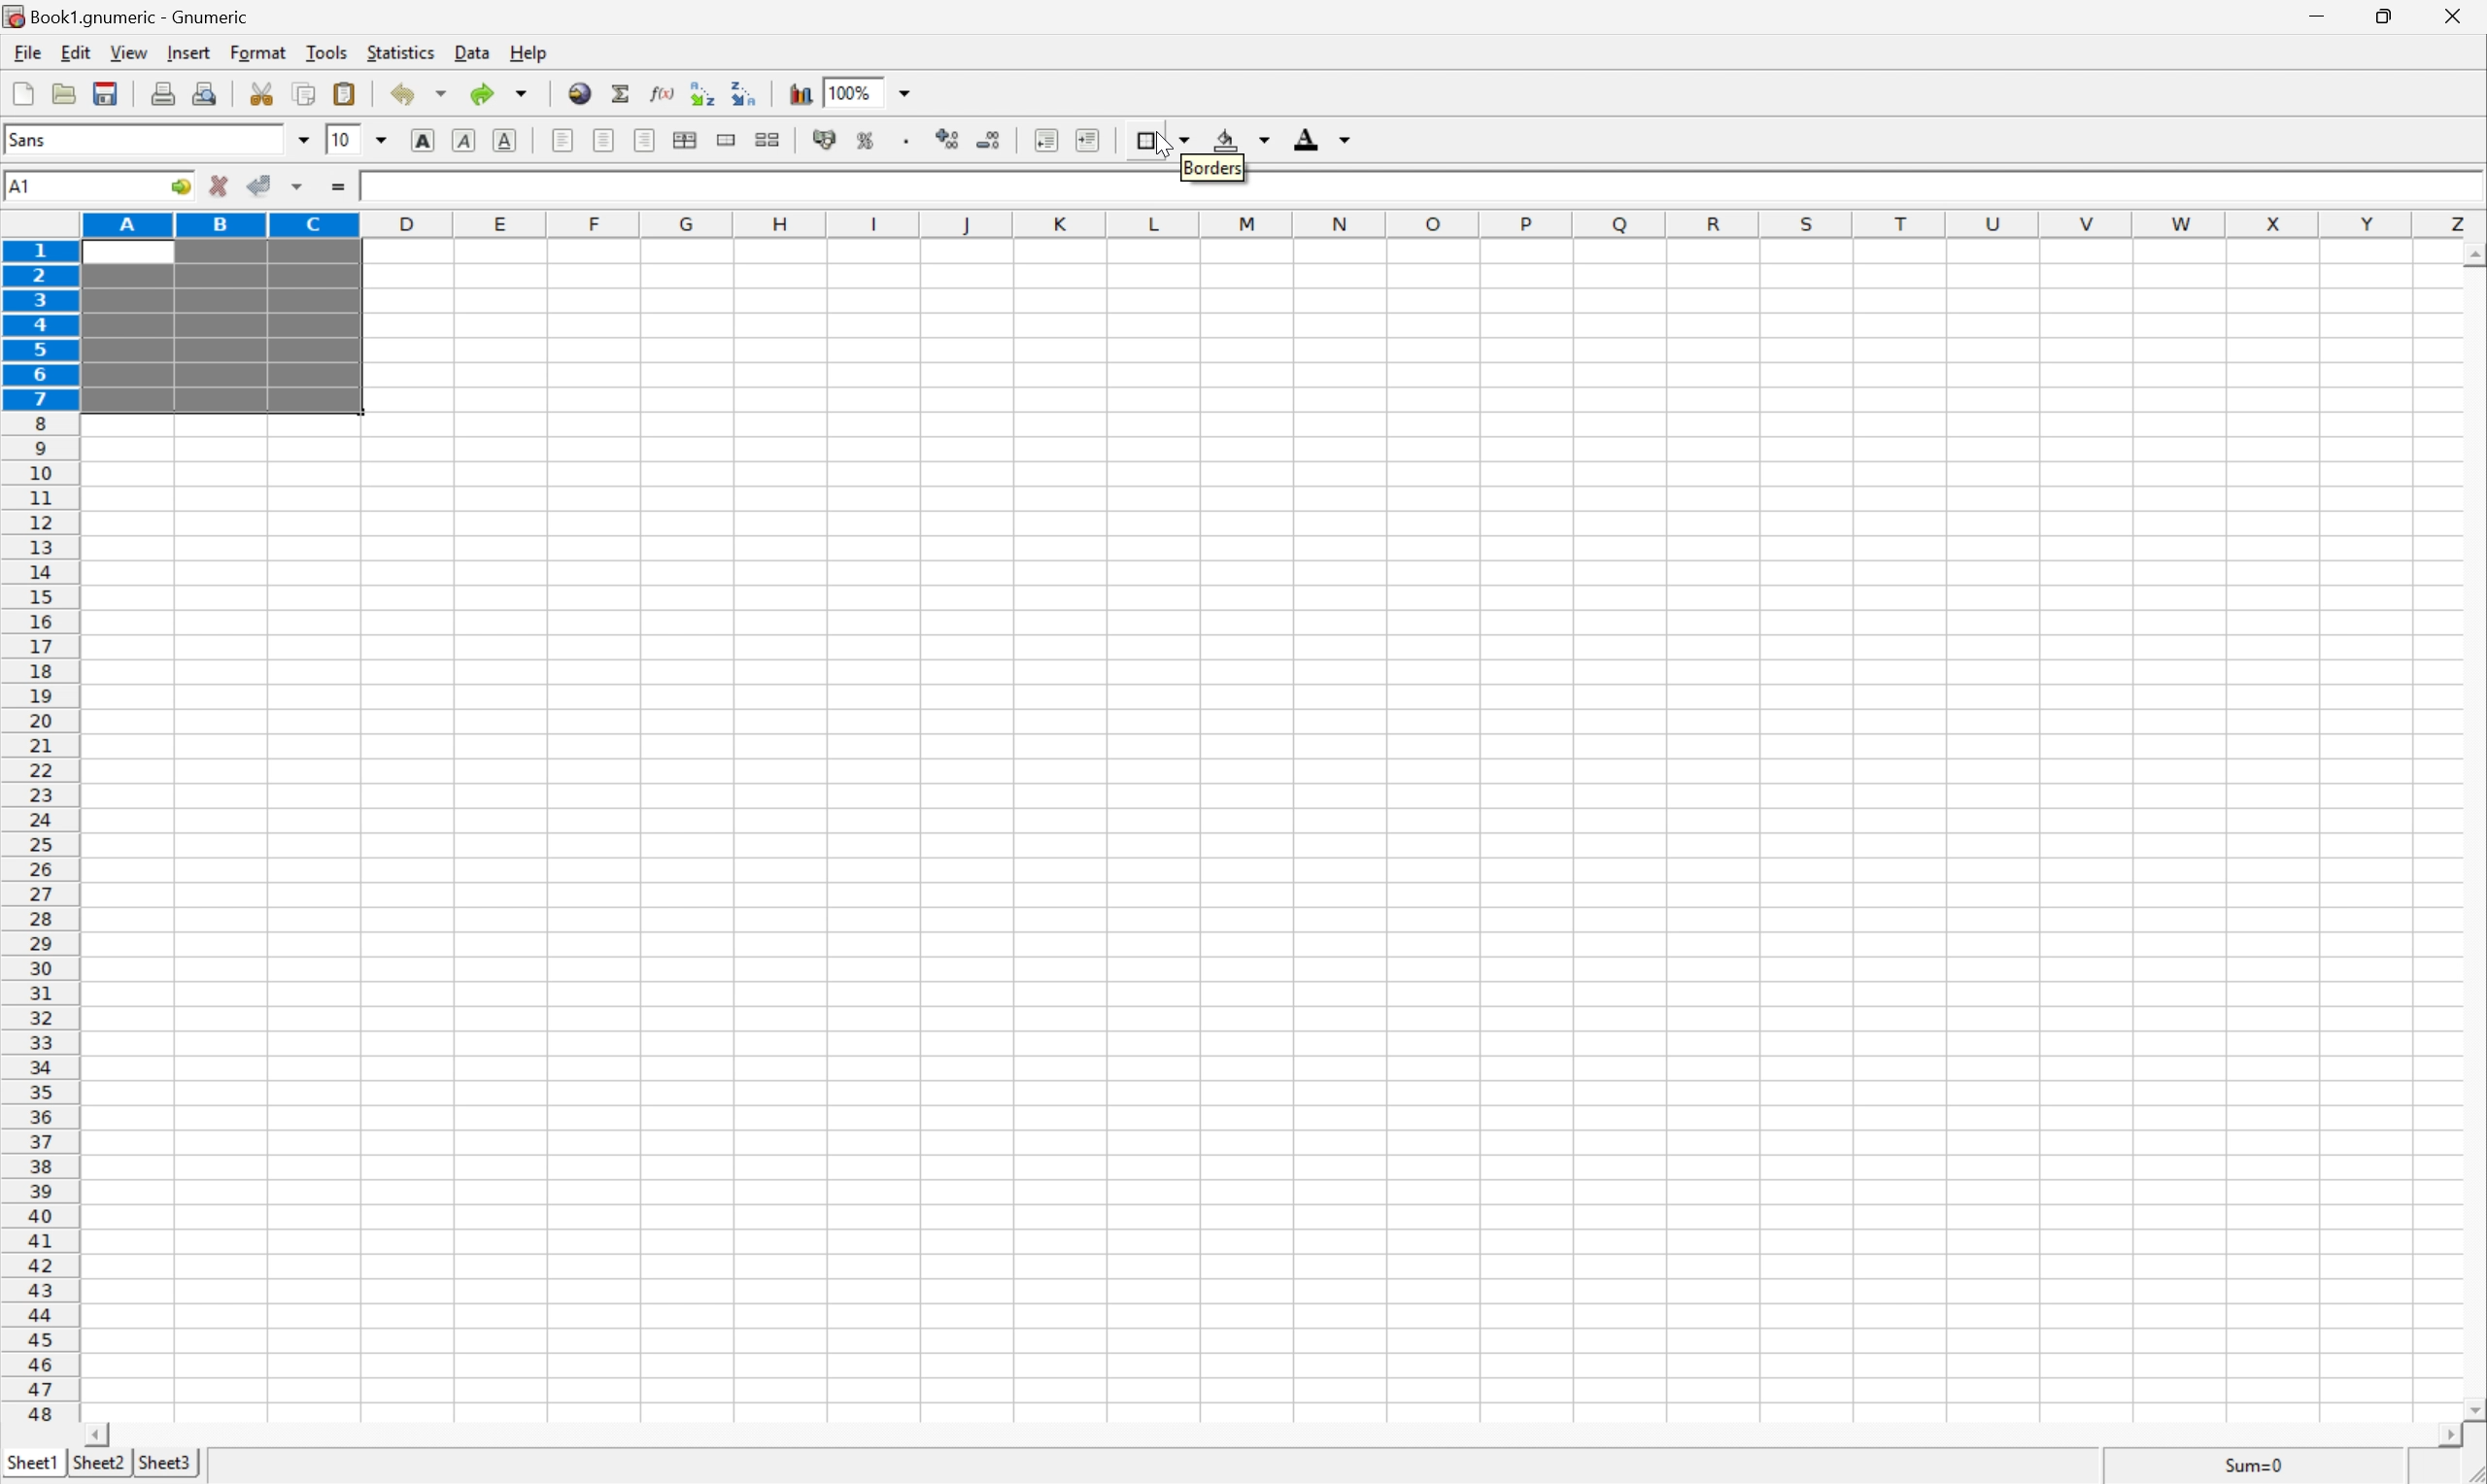  I want to click on Sort the selected region in ascending order based on the first column selected, so click(701, 89).